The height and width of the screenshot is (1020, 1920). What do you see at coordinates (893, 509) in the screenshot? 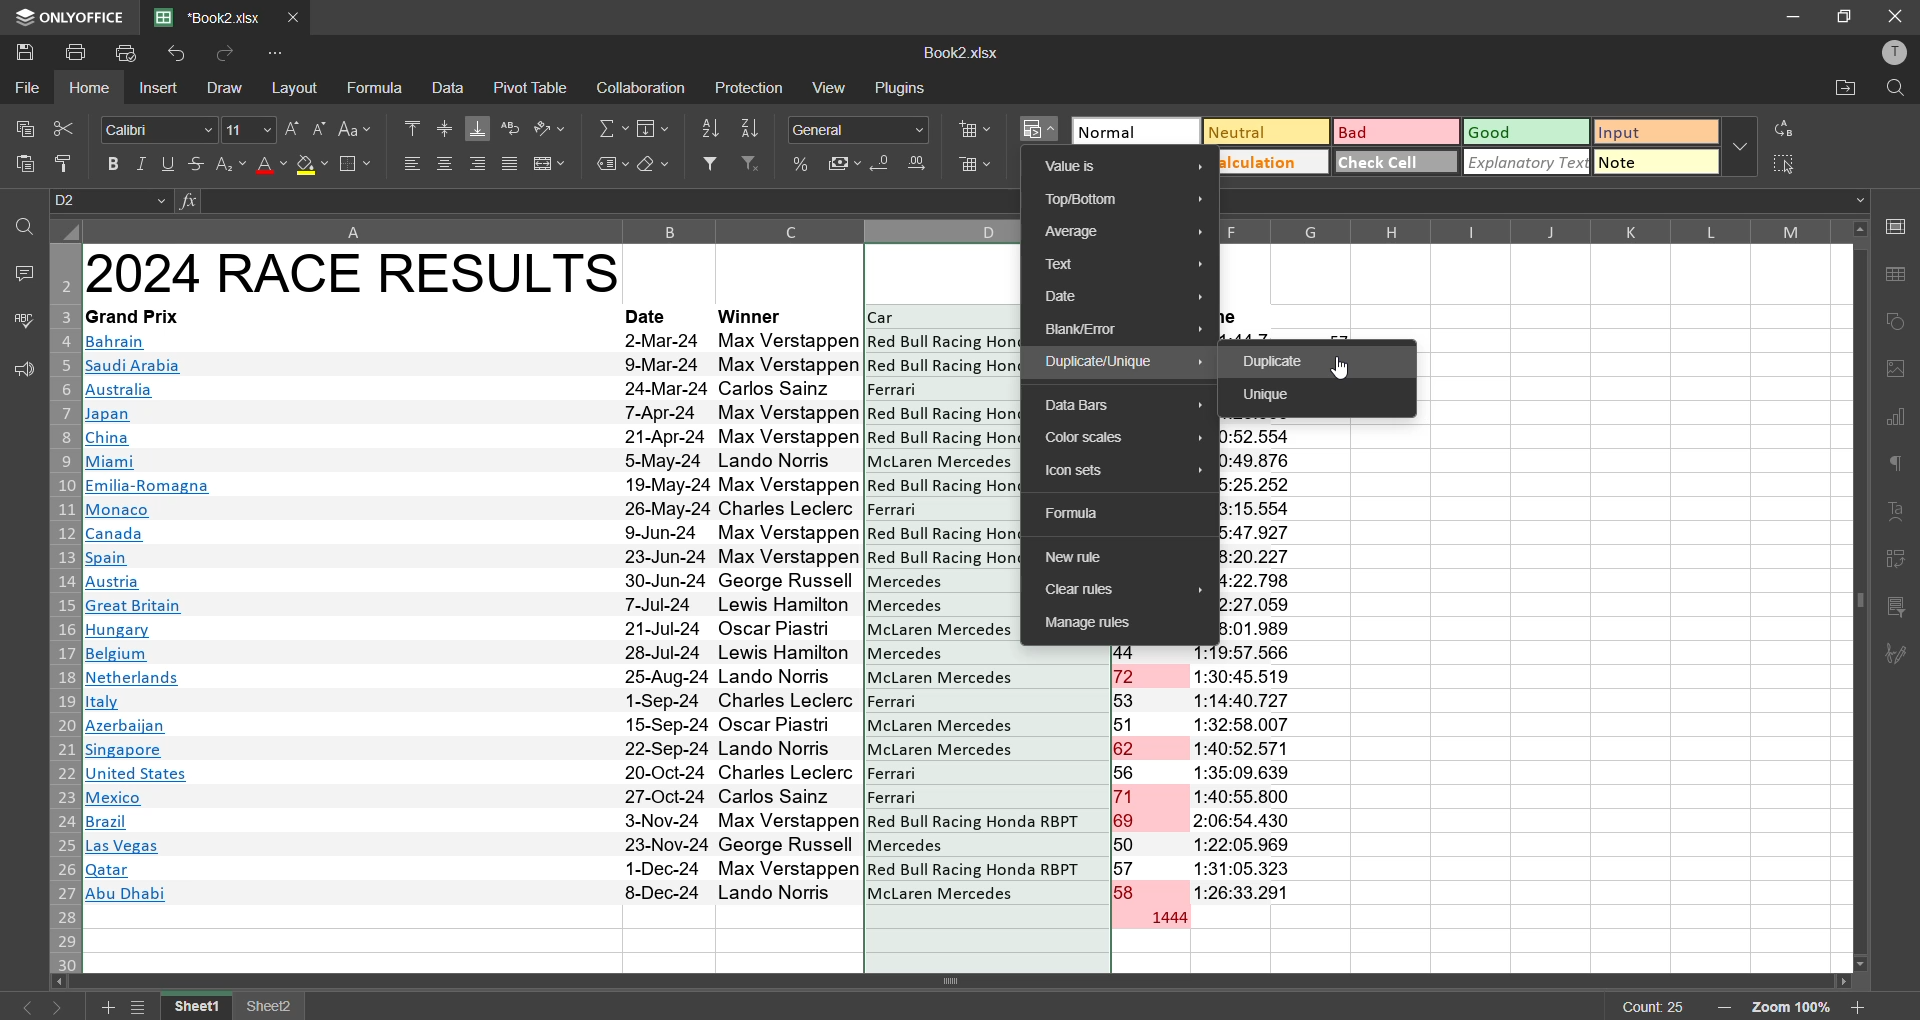
I see `car name` at bounding box center [893, 509].